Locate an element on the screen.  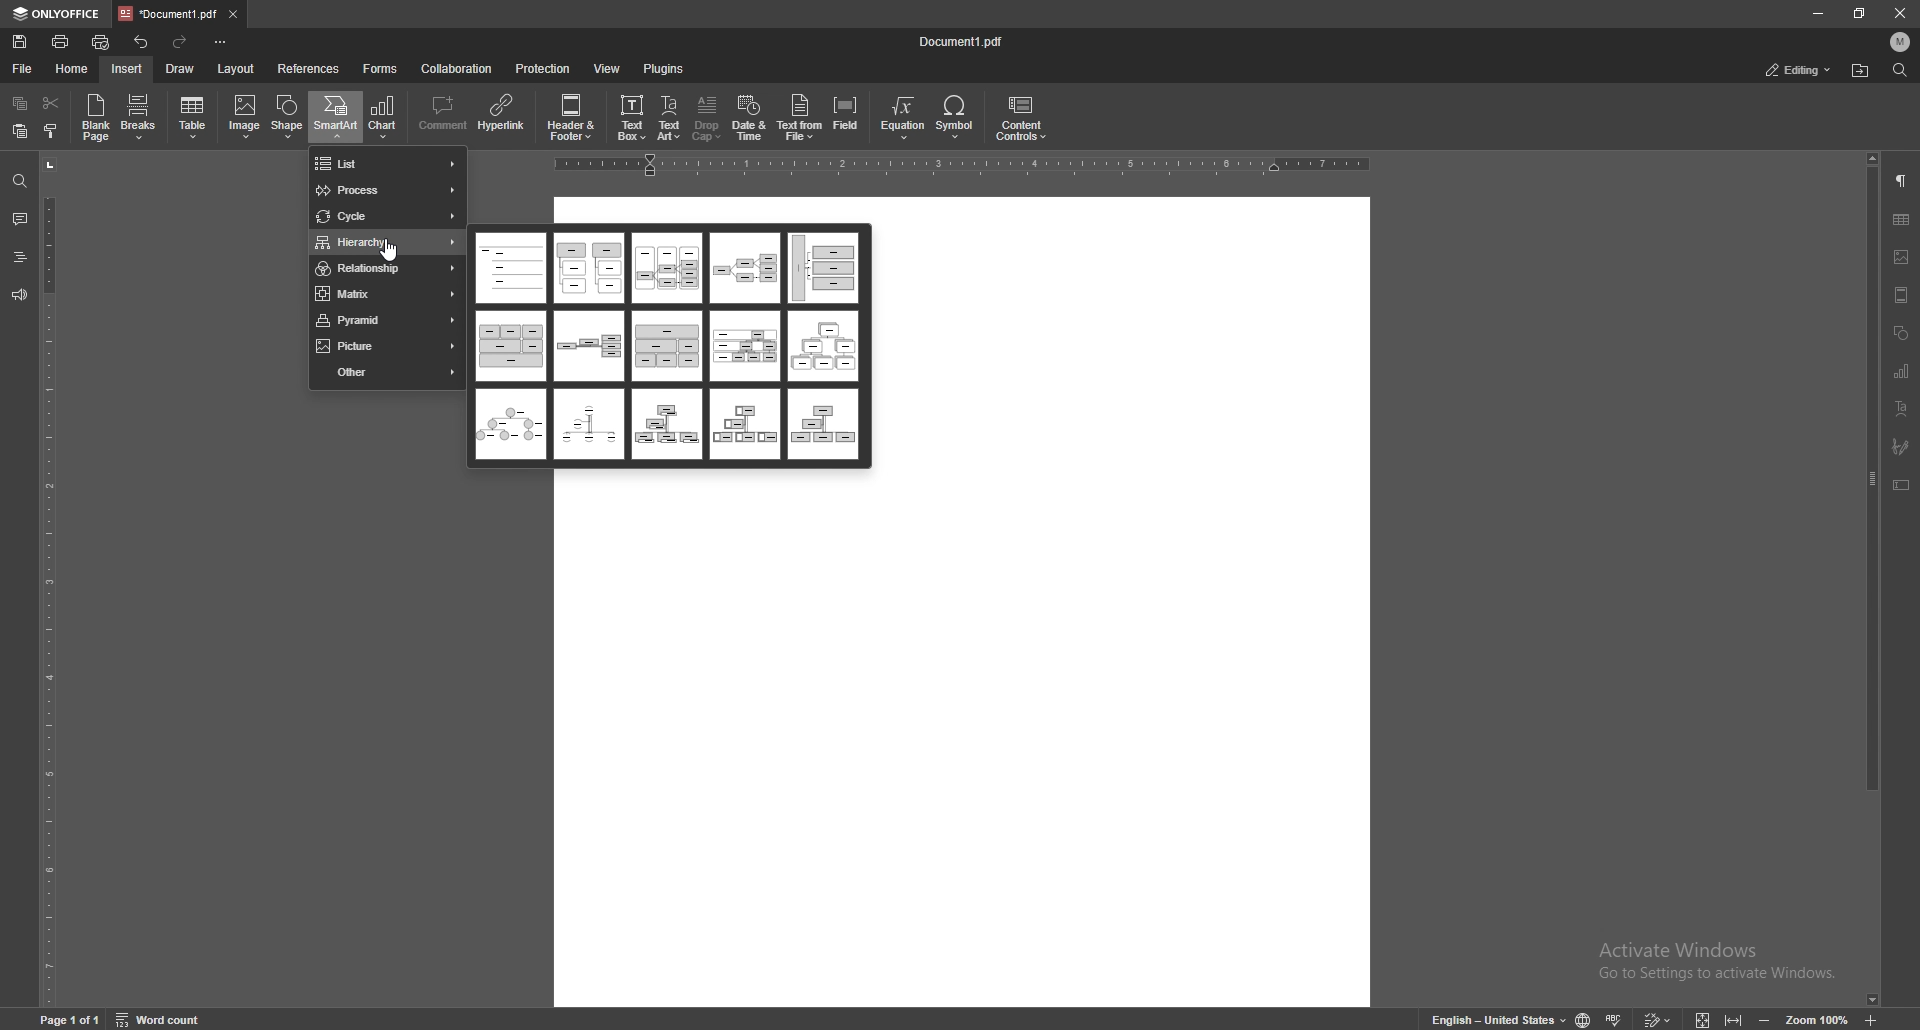
text art is located at coordinates (671, 118).